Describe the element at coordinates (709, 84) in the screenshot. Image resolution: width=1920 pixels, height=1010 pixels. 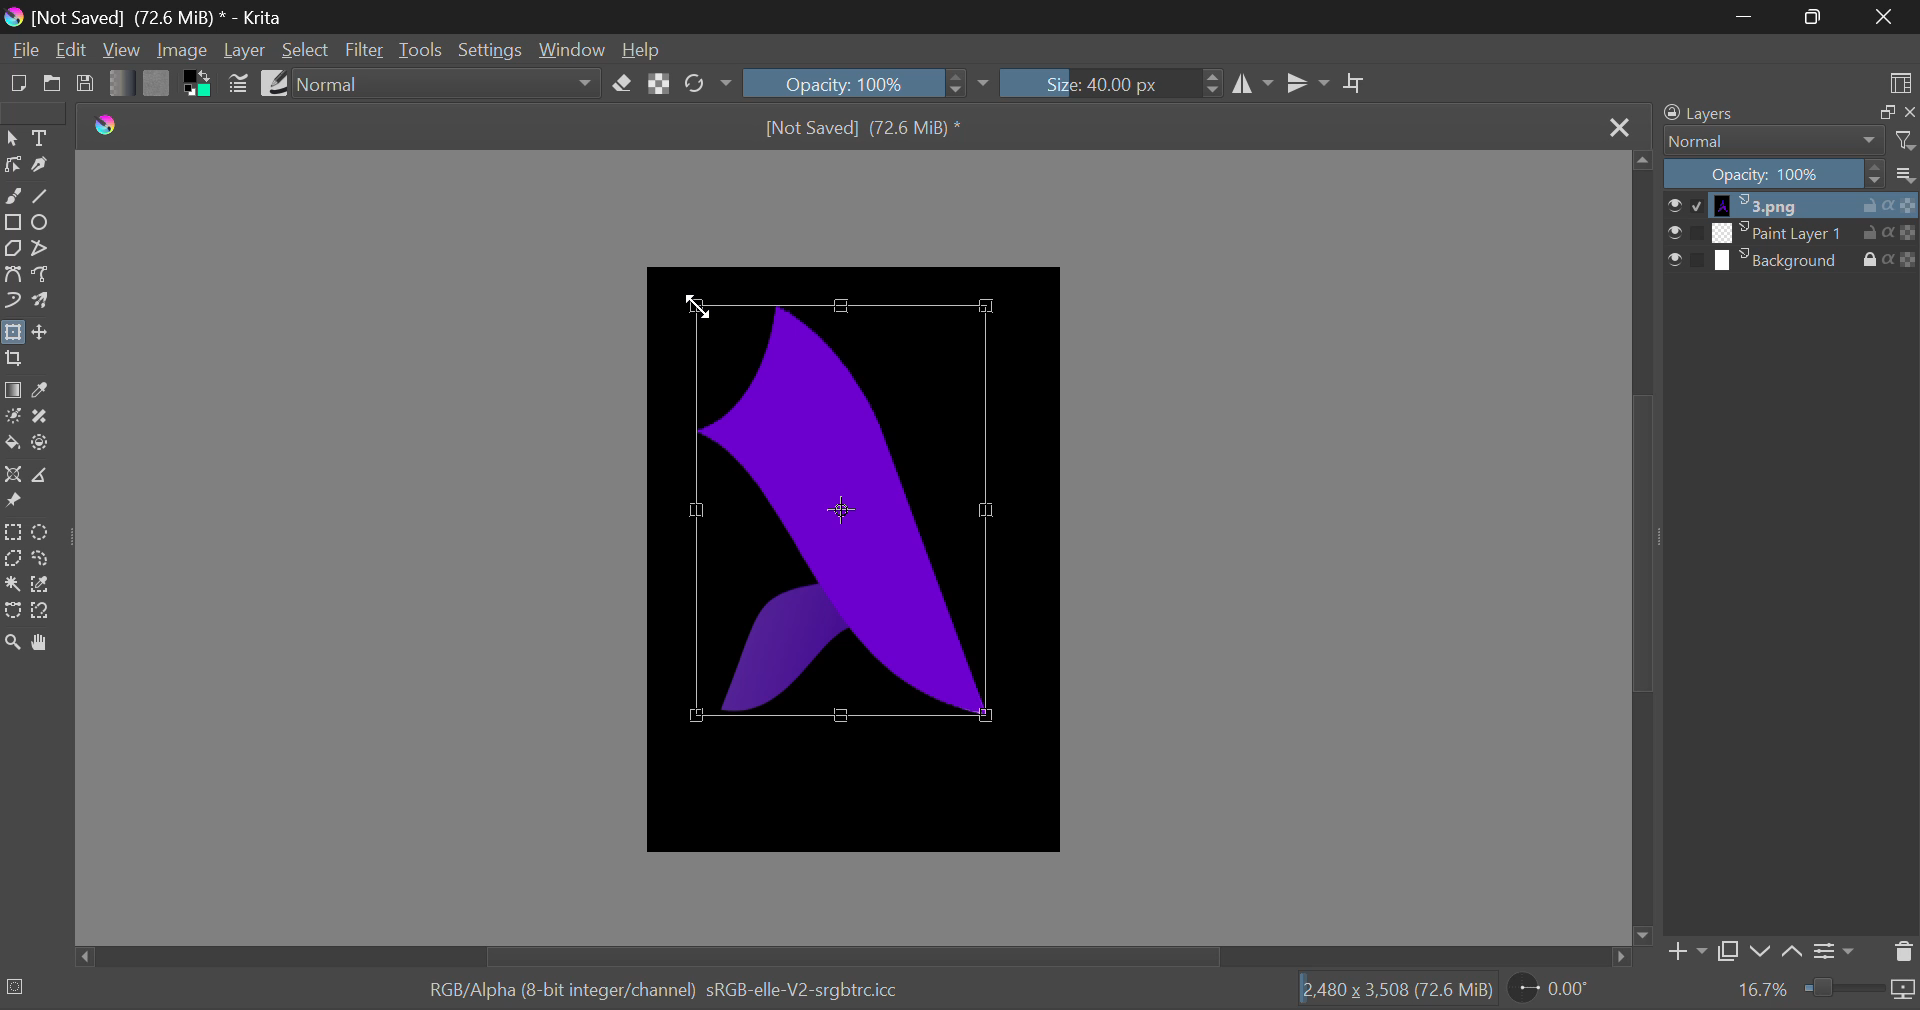
I see `Rotate Image` at that location.